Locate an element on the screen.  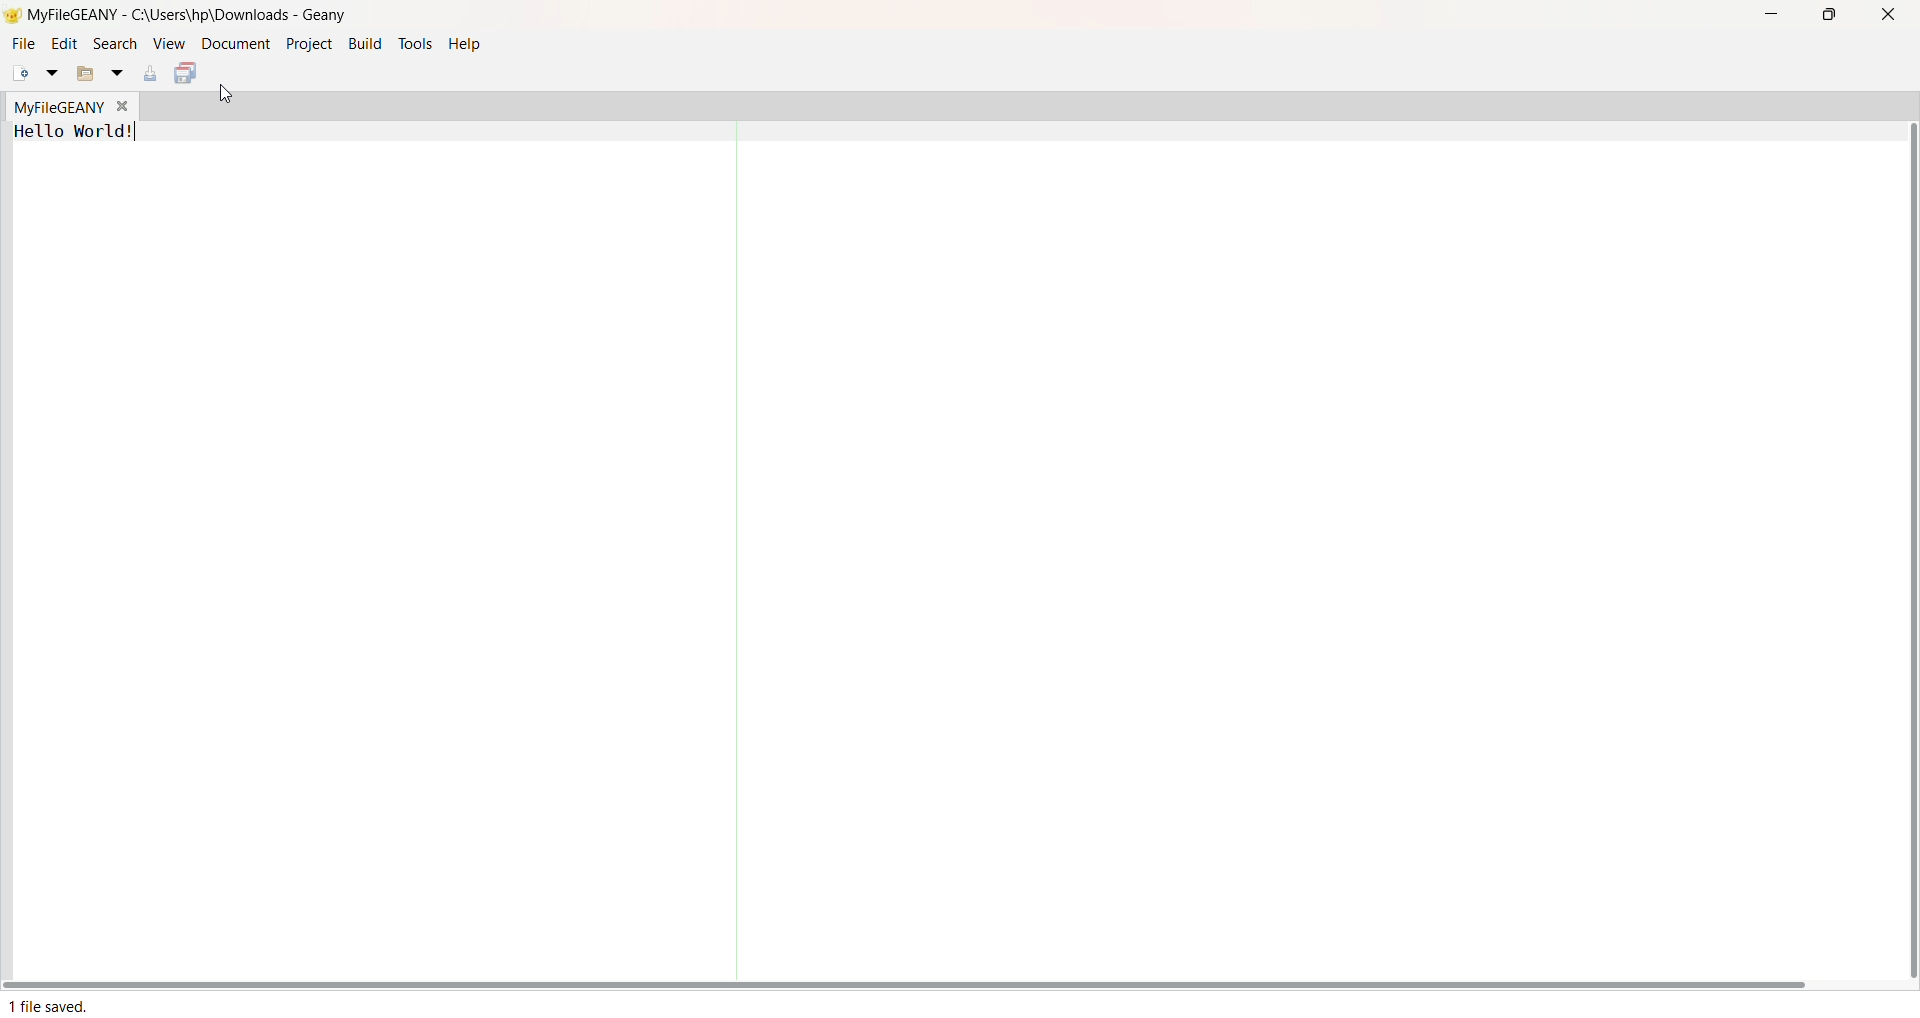
Document is located at coordinates (234, 45).